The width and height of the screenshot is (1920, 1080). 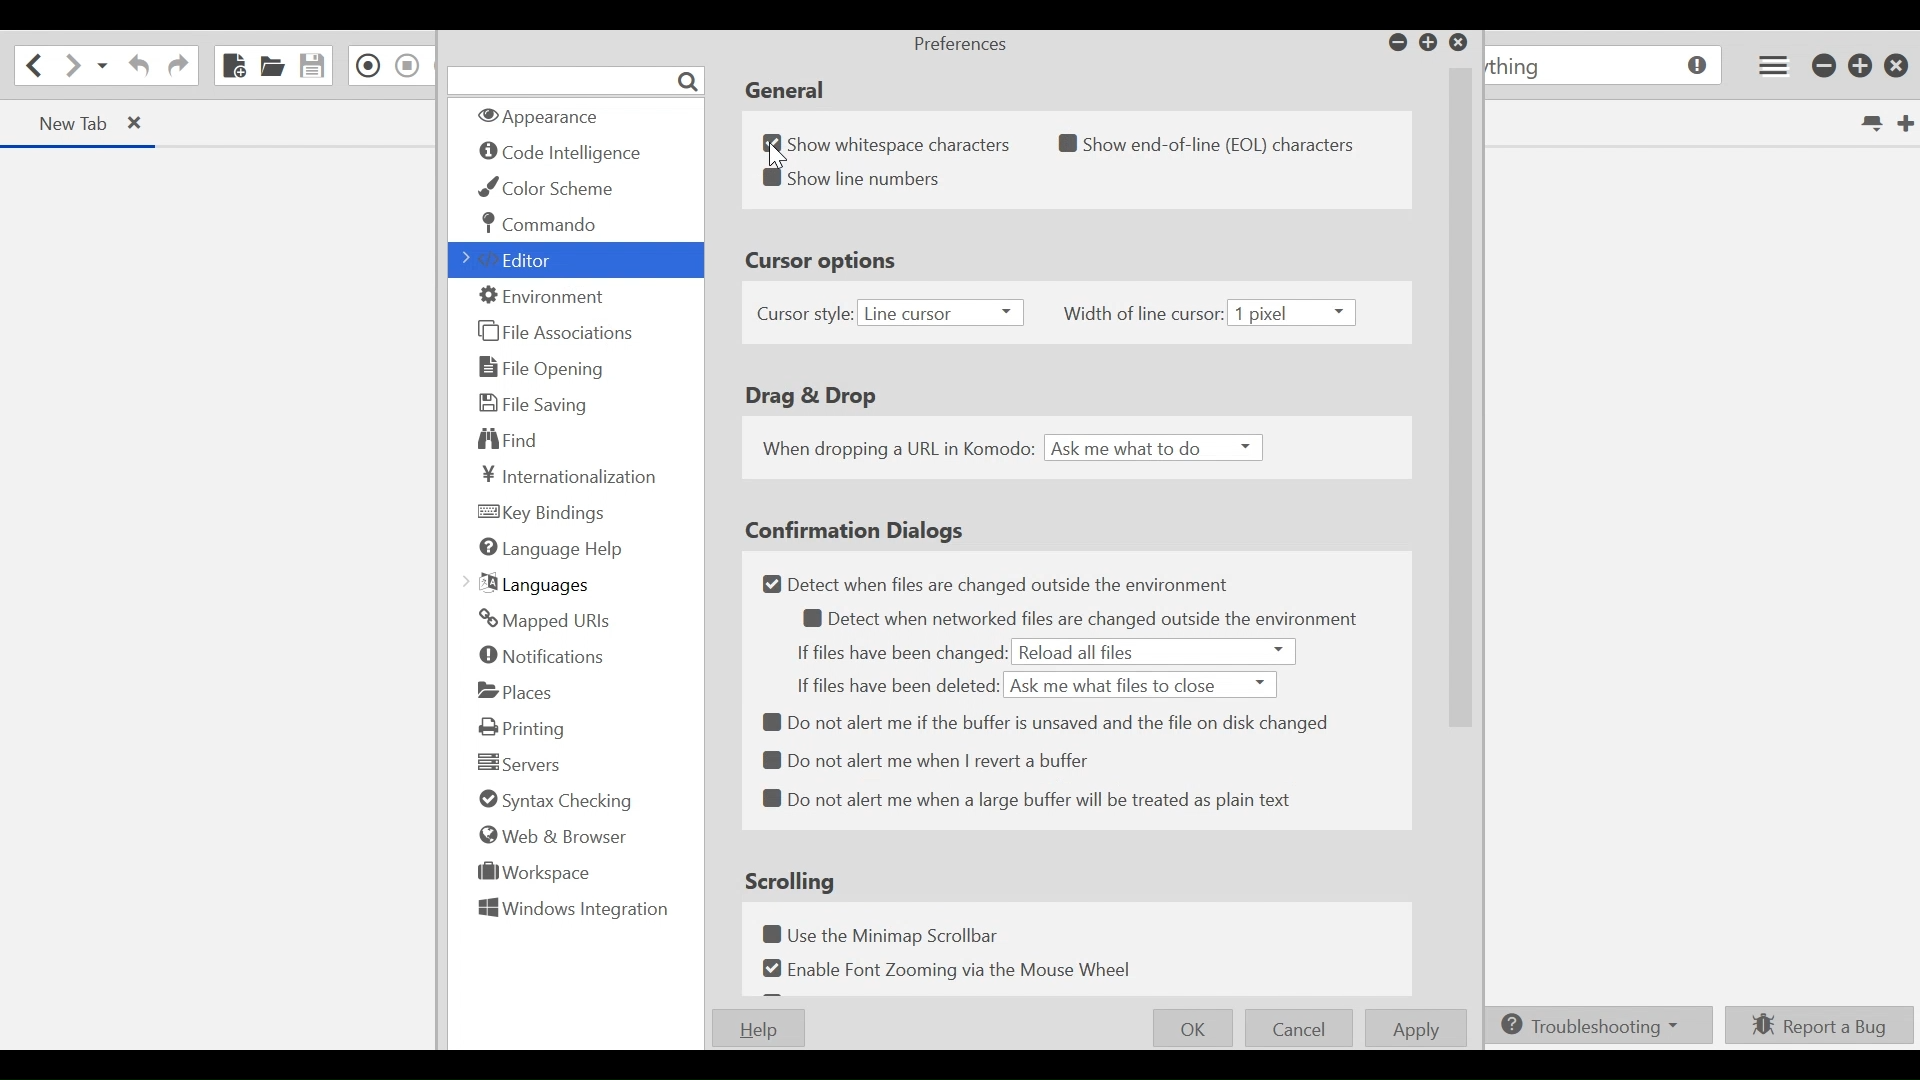 What do you see at coordinates (101, 66) in the screenshot?
I see `Recent location` at bounding box center [101, 66].